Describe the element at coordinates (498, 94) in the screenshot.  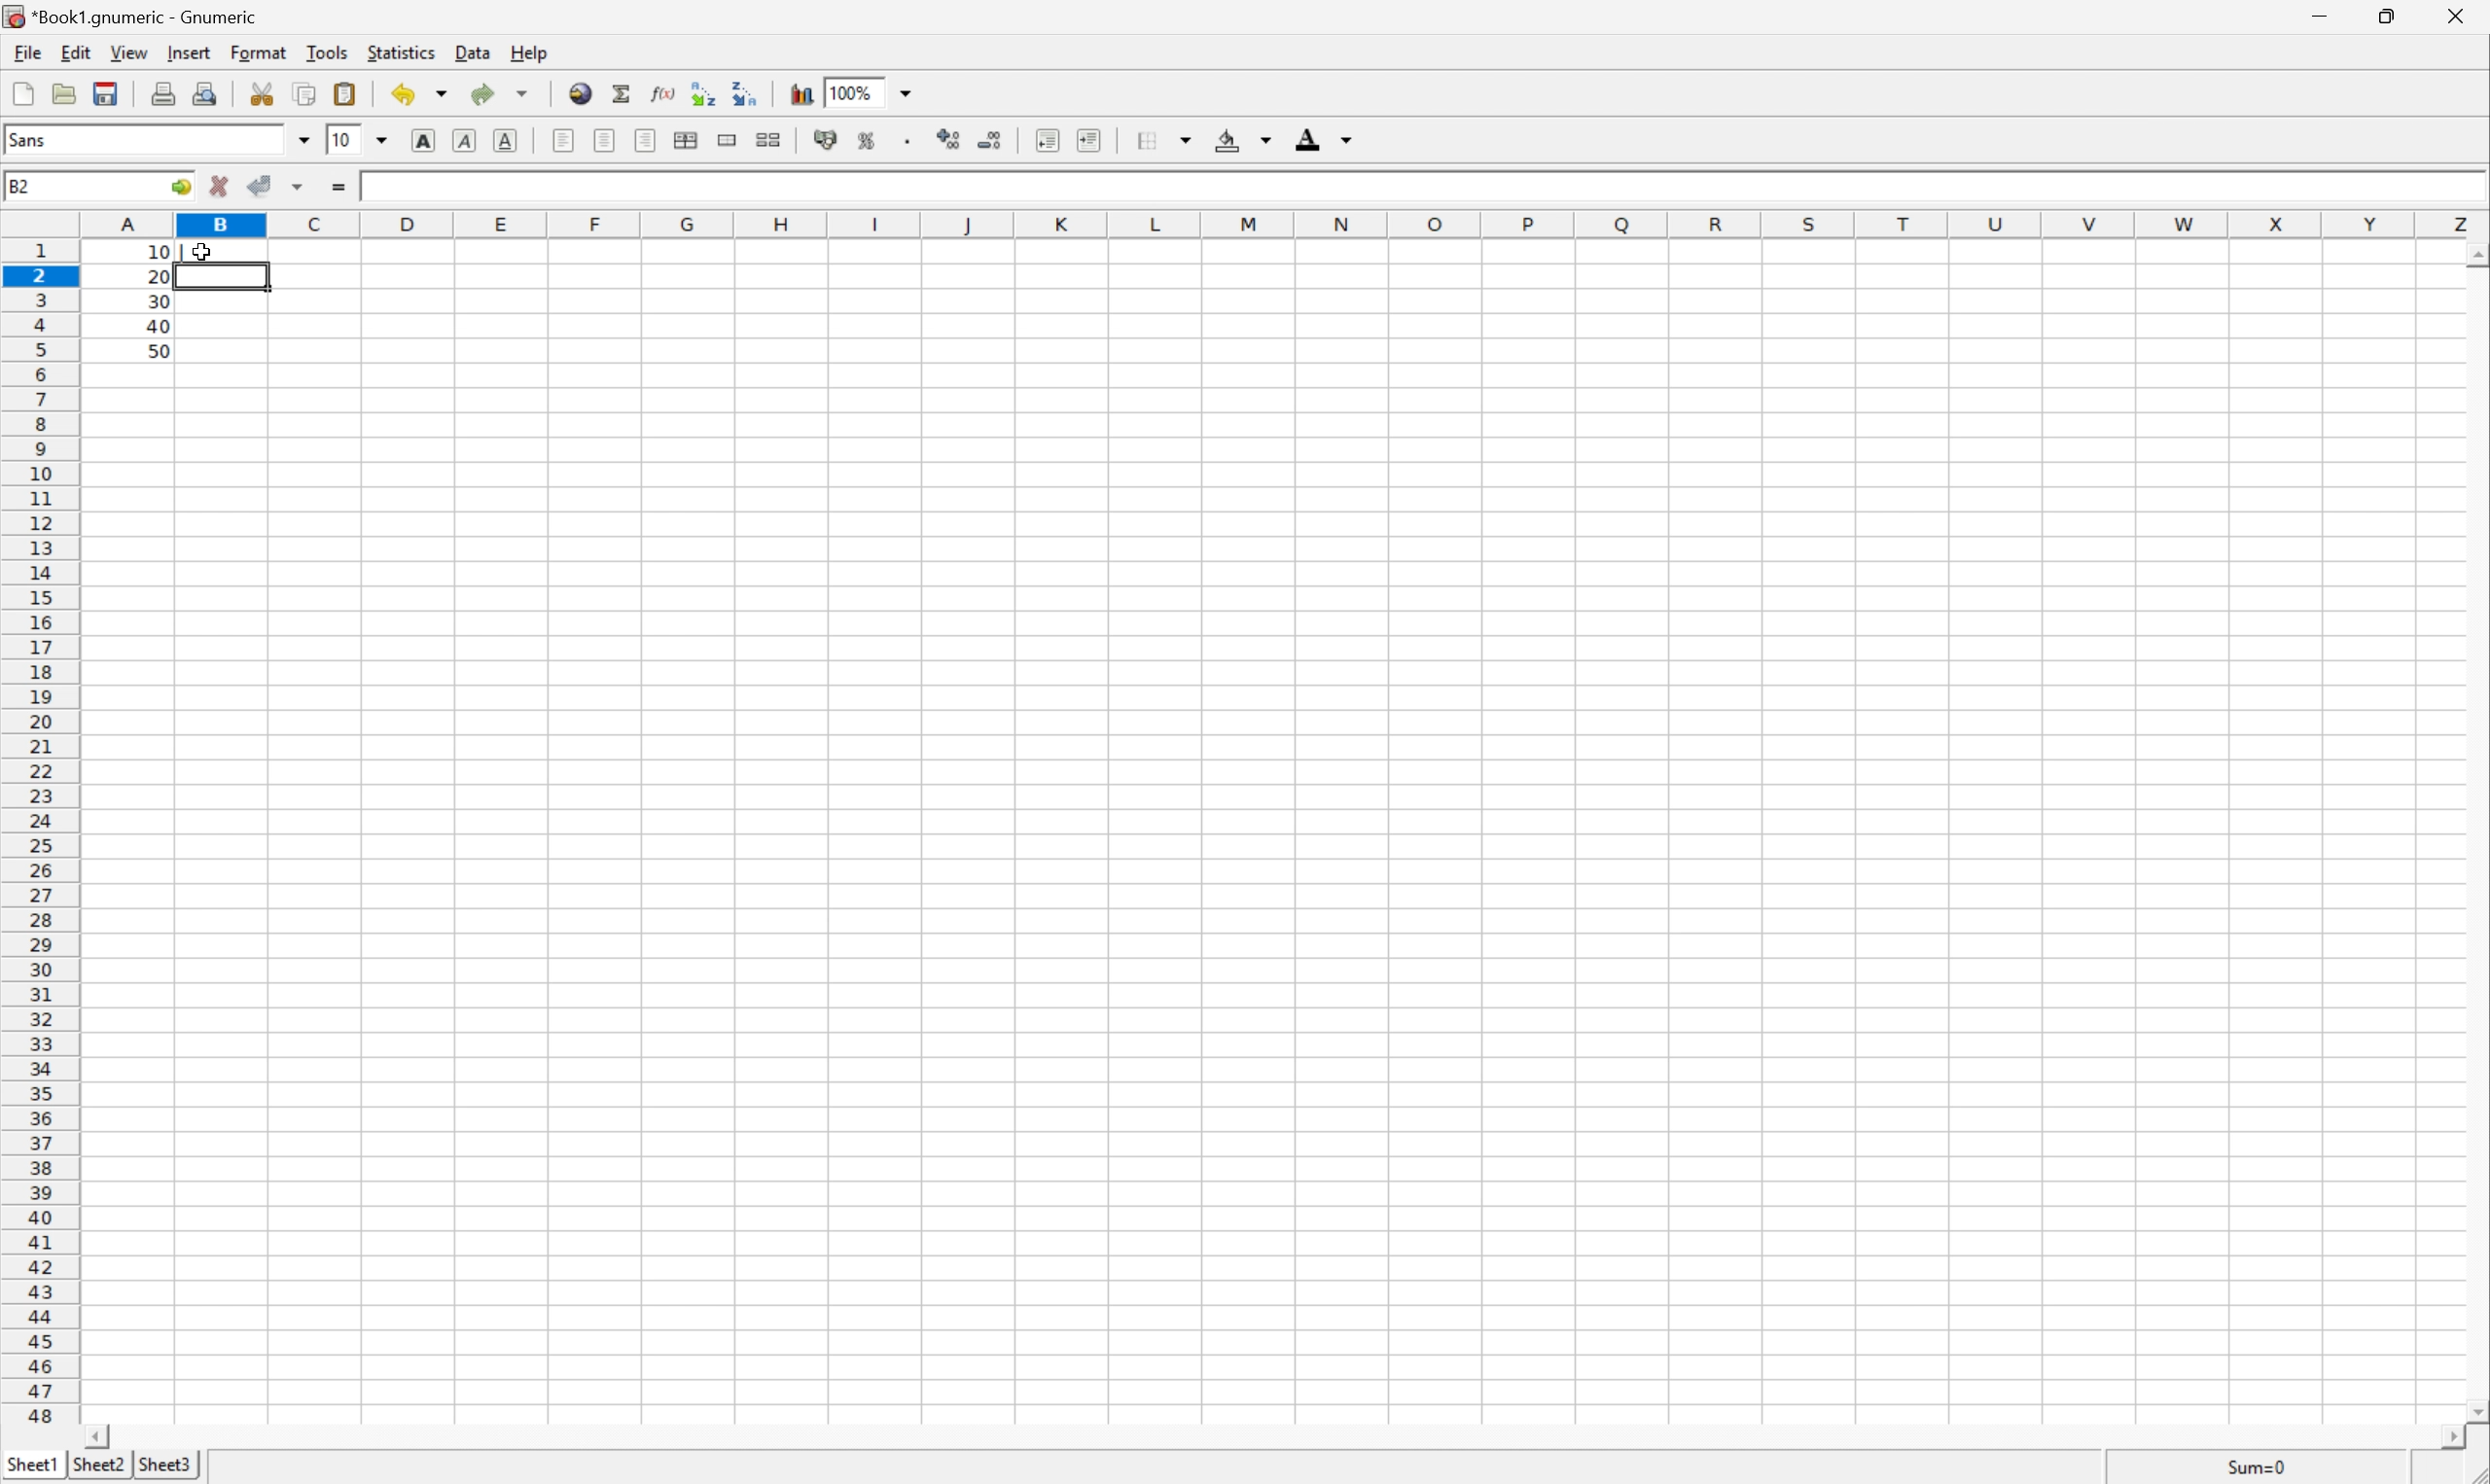
I see `Redo` at that location.